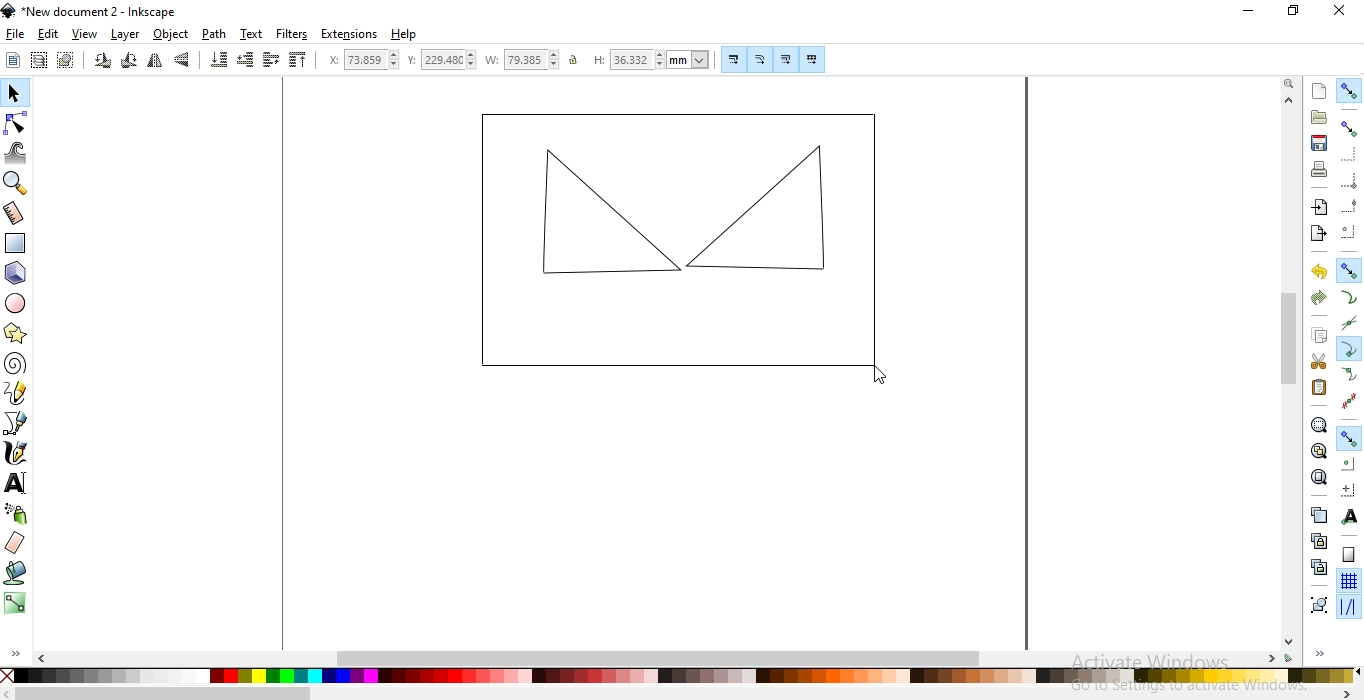 This screenshot has width=1364, height=700. I want to click on snap centers of objects, so click(1348, 464).